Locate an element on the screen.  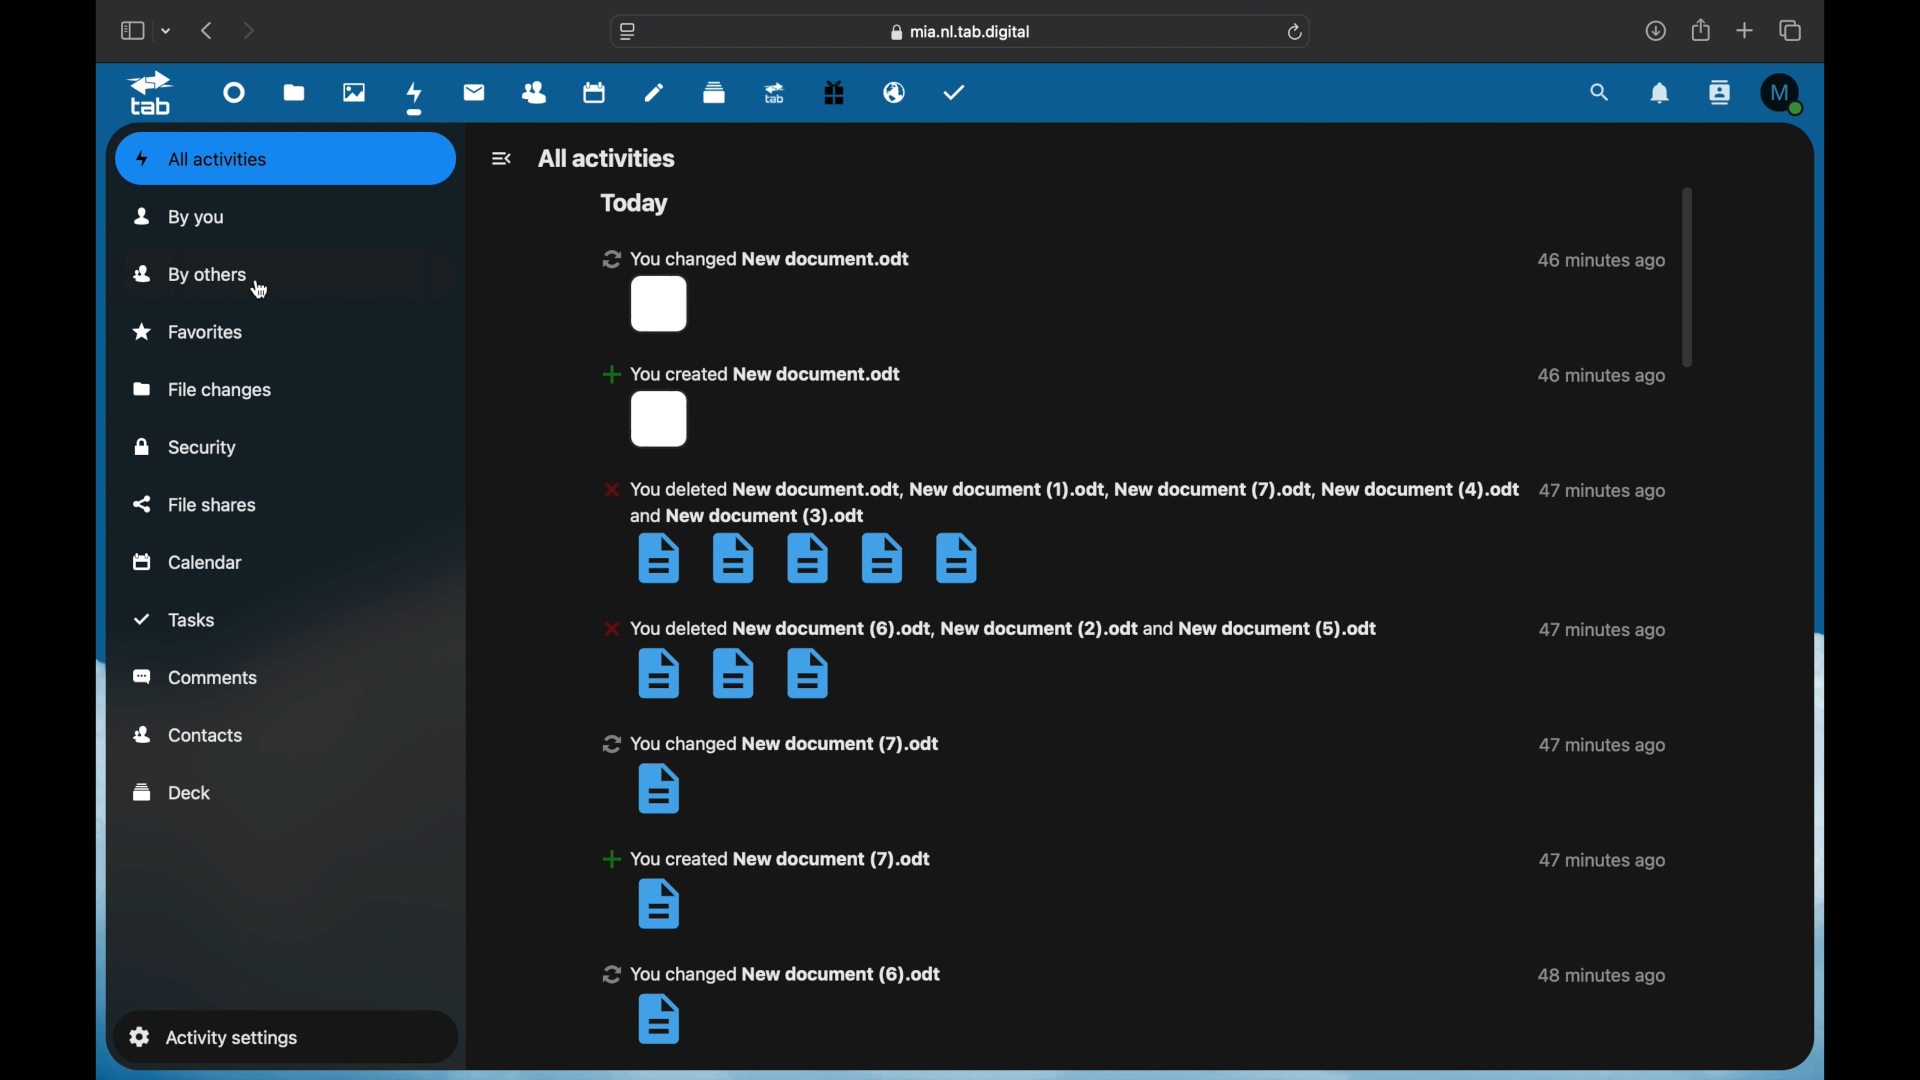
notification is located at coordinates (769, 773).